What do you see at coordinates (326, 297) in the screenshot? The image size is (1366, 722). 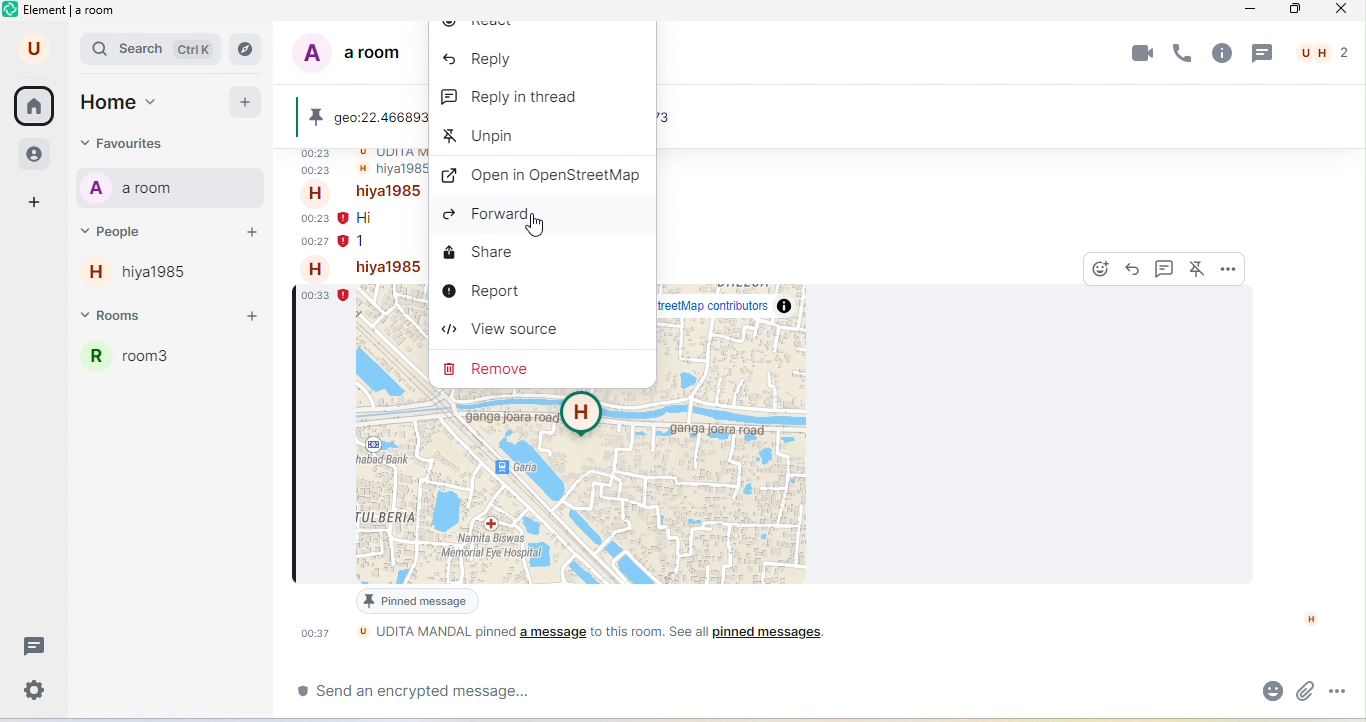 I see `00.33` at bounding box center [326, 297].